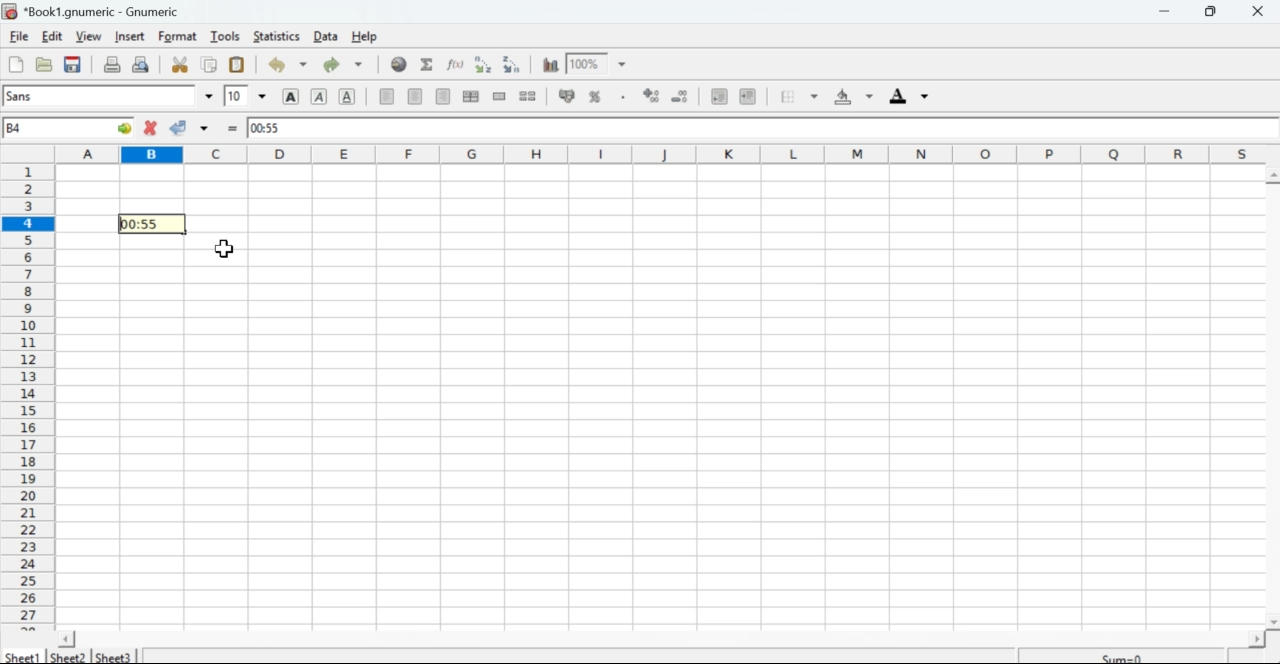 This screenshot has height=664, width=1280. What do you see at coordinates (812, 97) in the screenshot?
I see `down` at bounding box center [812, 97].